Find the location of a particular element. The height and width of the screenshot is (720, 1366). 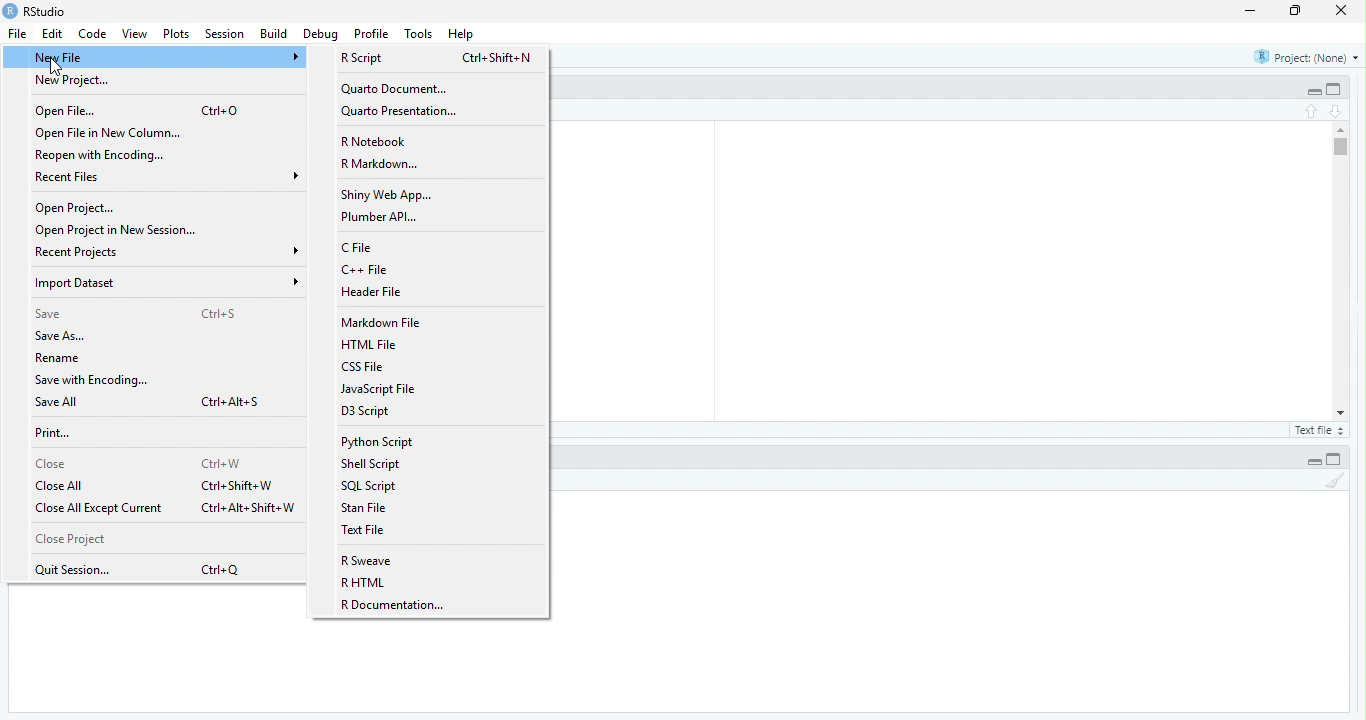

Ctrl+Q is located at coordinates (225, 570).